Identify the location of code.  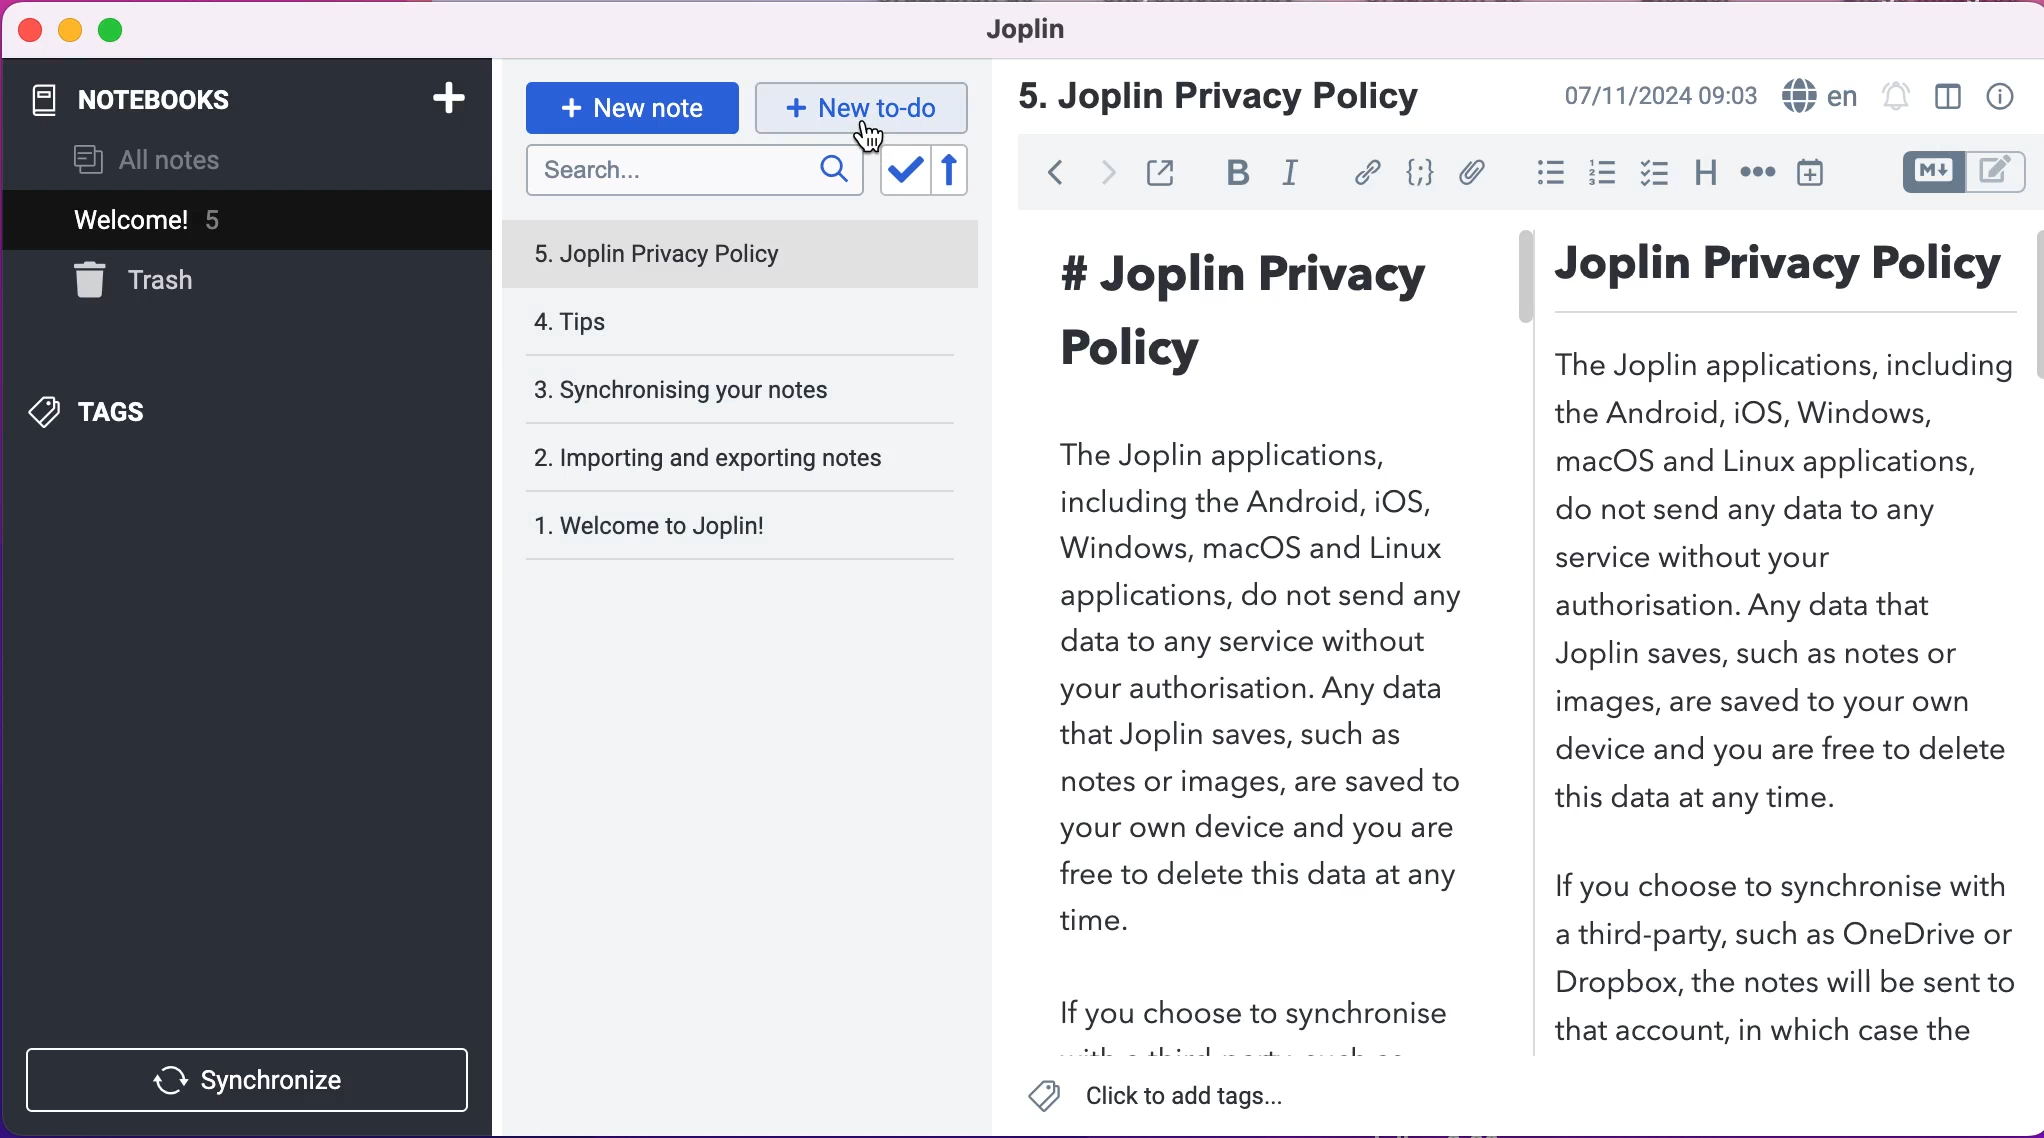
(1417, 174).